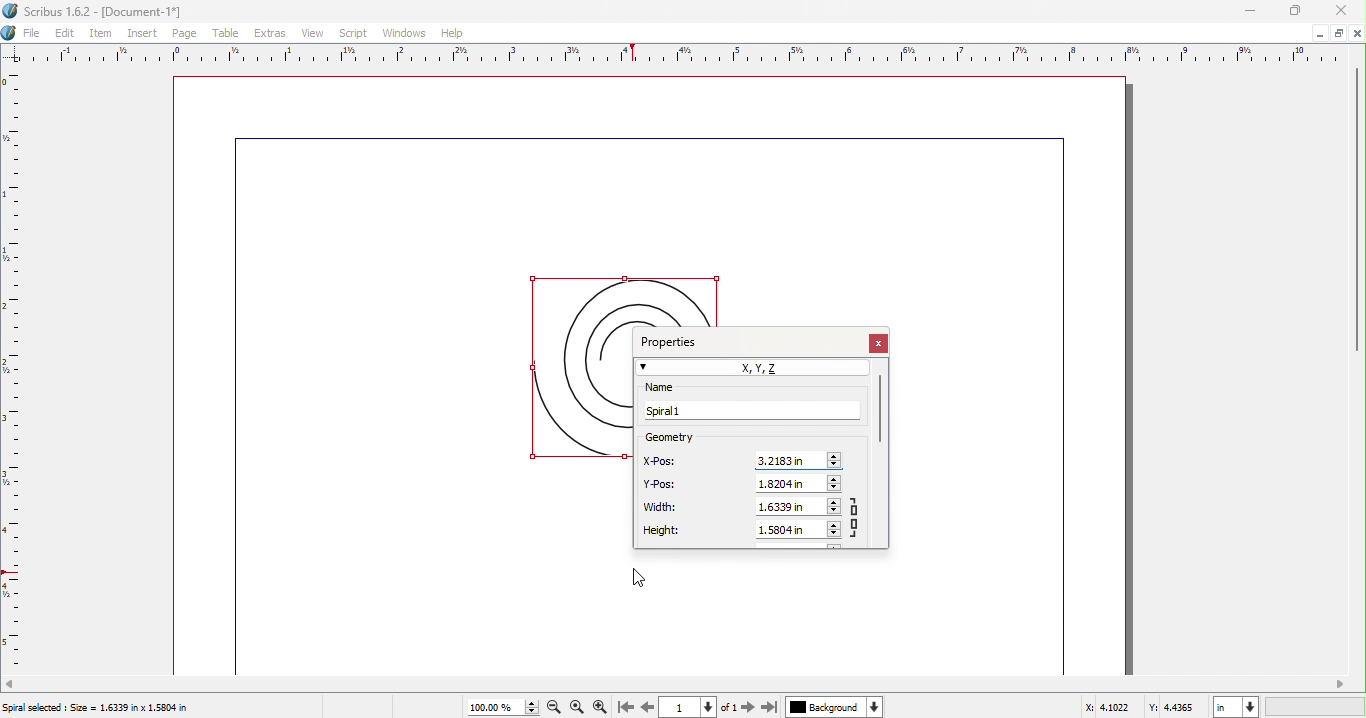 This screenshot has height=718, width=1366. I want to click on Geometry, so click(703, 437).